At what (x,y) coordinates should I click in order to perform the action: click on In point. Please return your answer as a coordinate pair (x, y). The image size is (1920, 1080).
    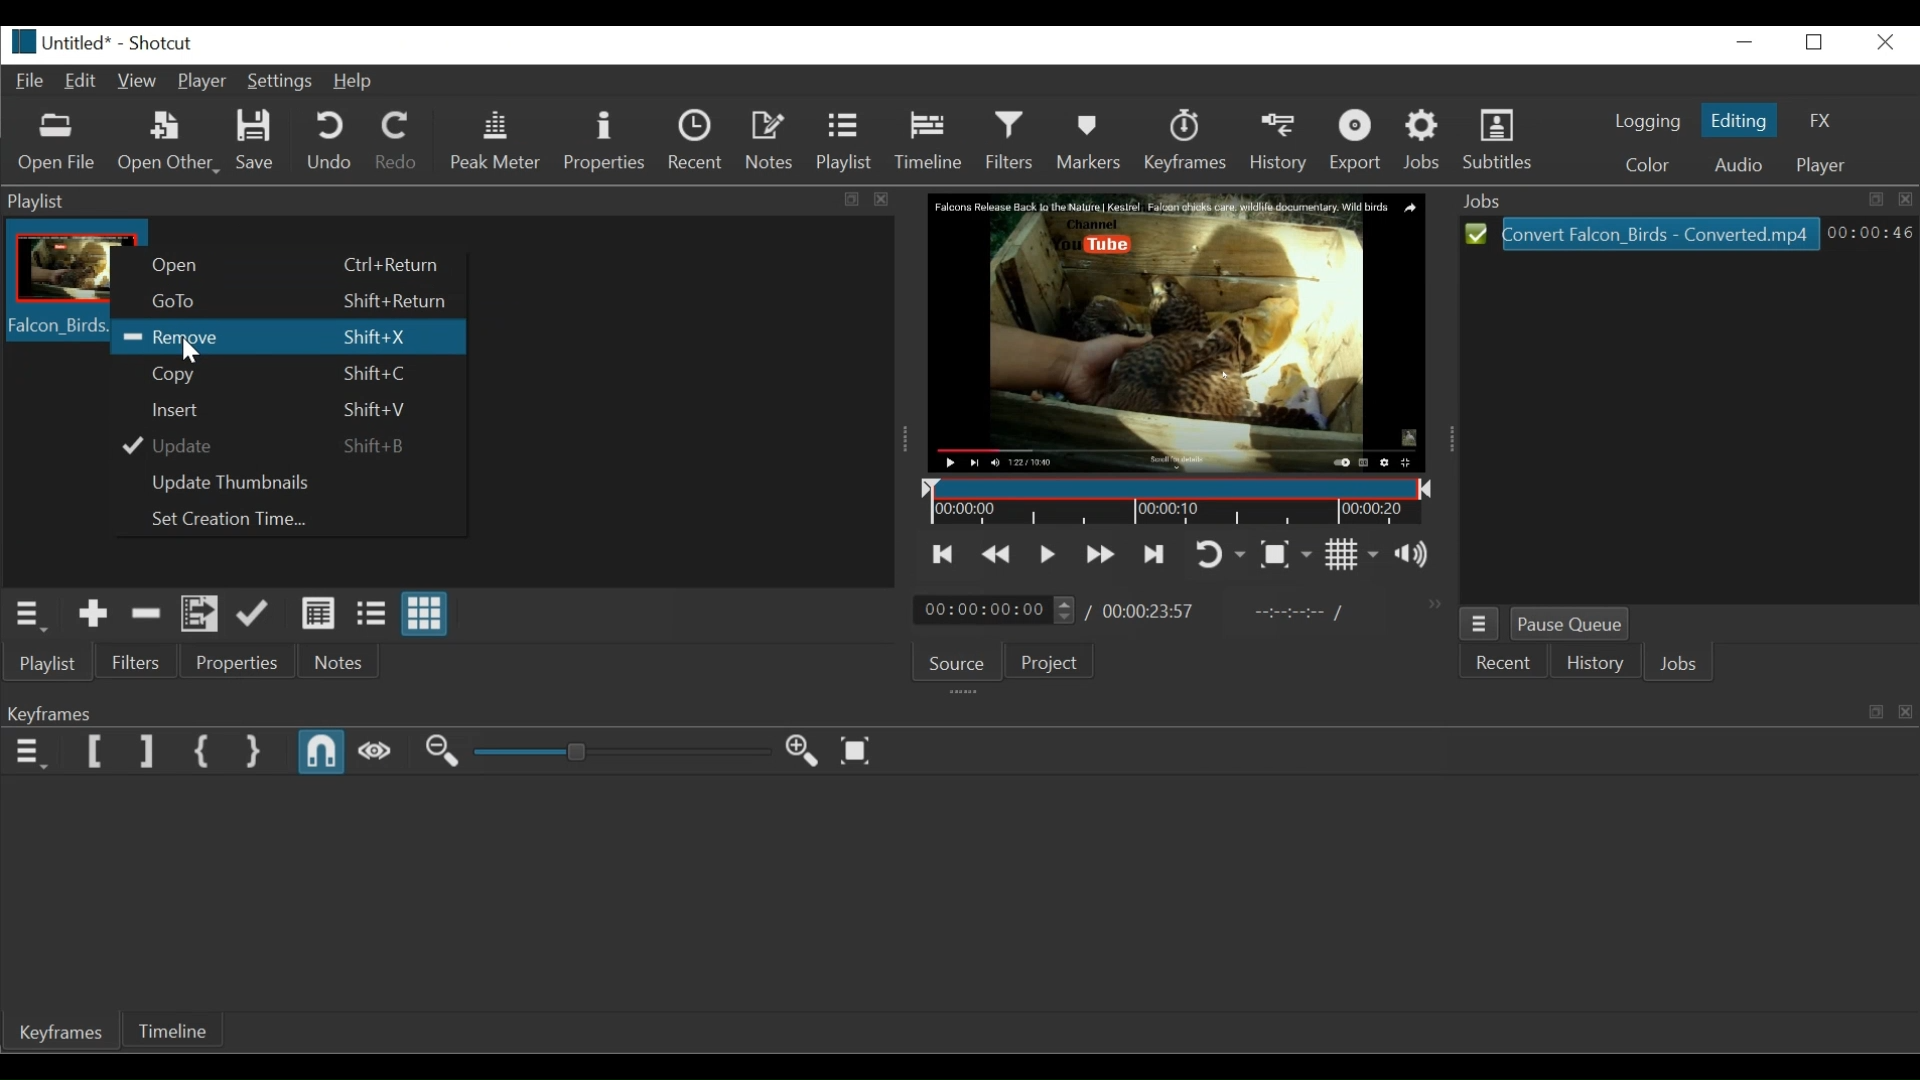
    Looking at the image, I should click on (1295, 614).